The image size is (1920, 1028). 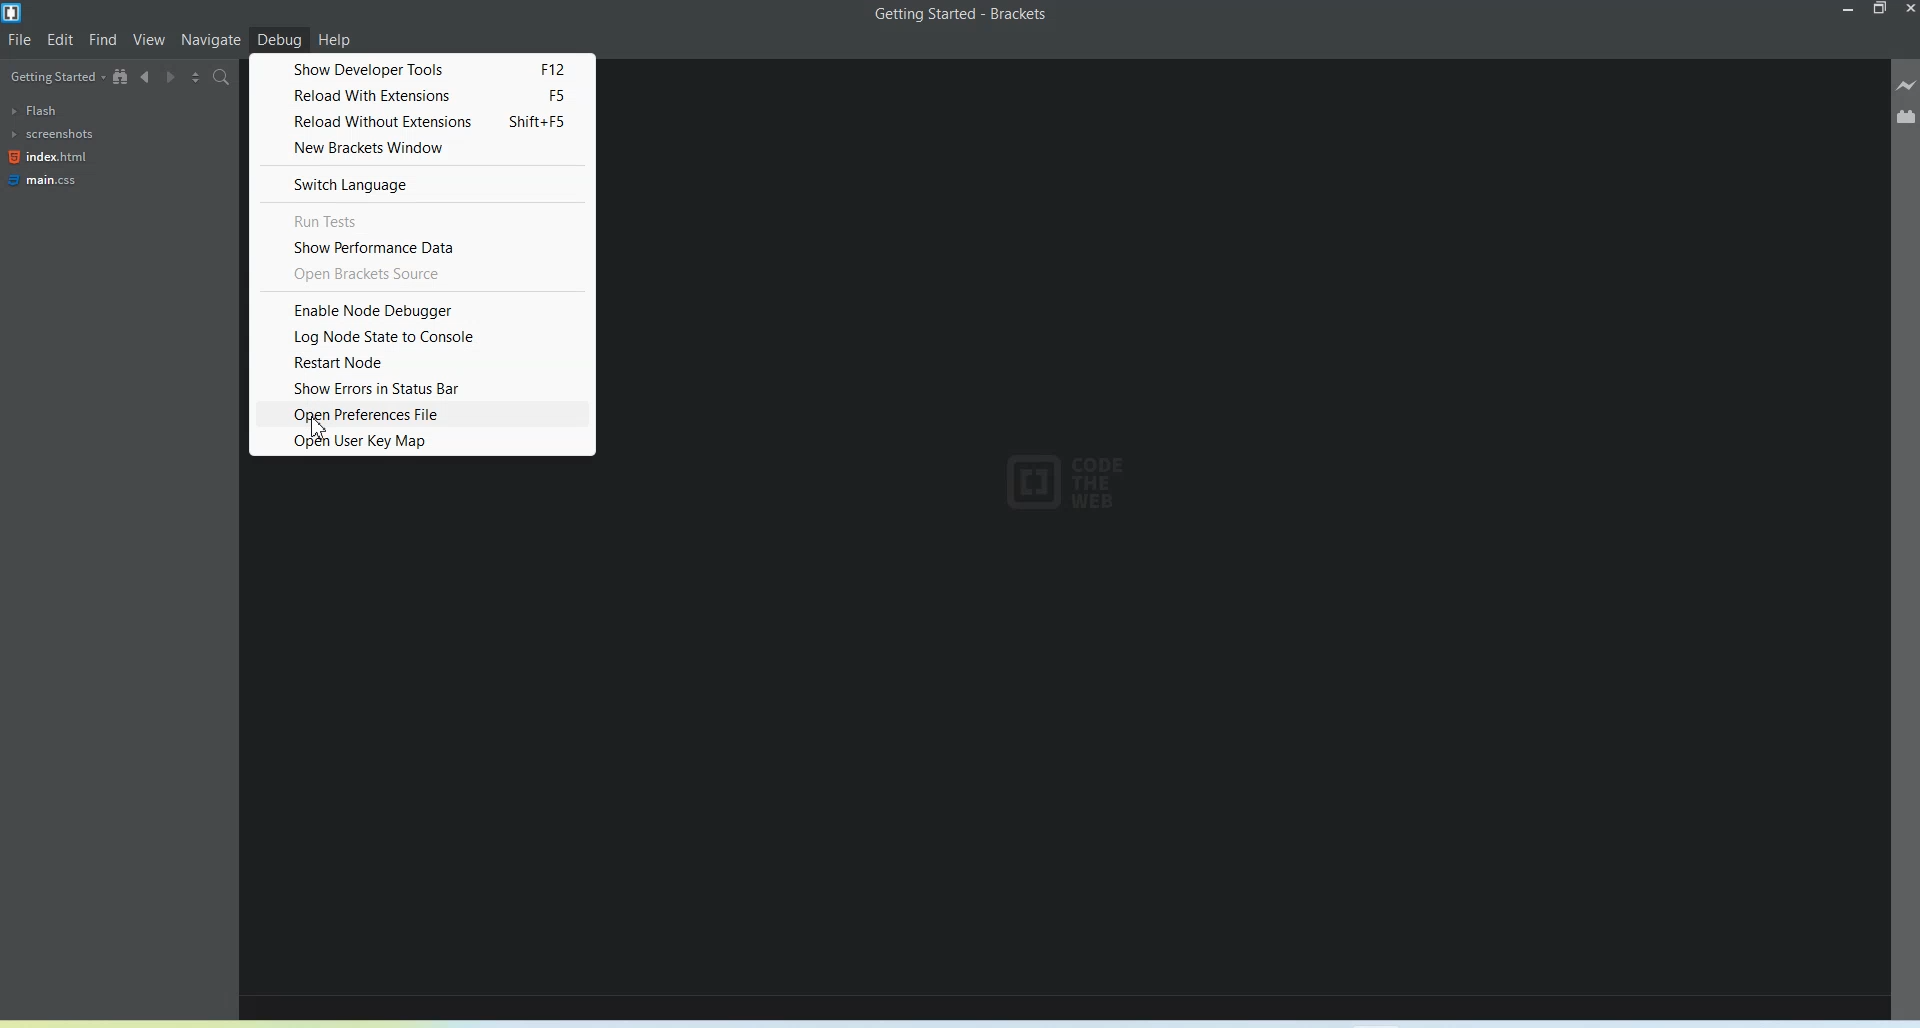 What do you see at coordinates (422, 68) in the screenshot?
I see `Show Developer Tools` at bounding box center [422, 68].